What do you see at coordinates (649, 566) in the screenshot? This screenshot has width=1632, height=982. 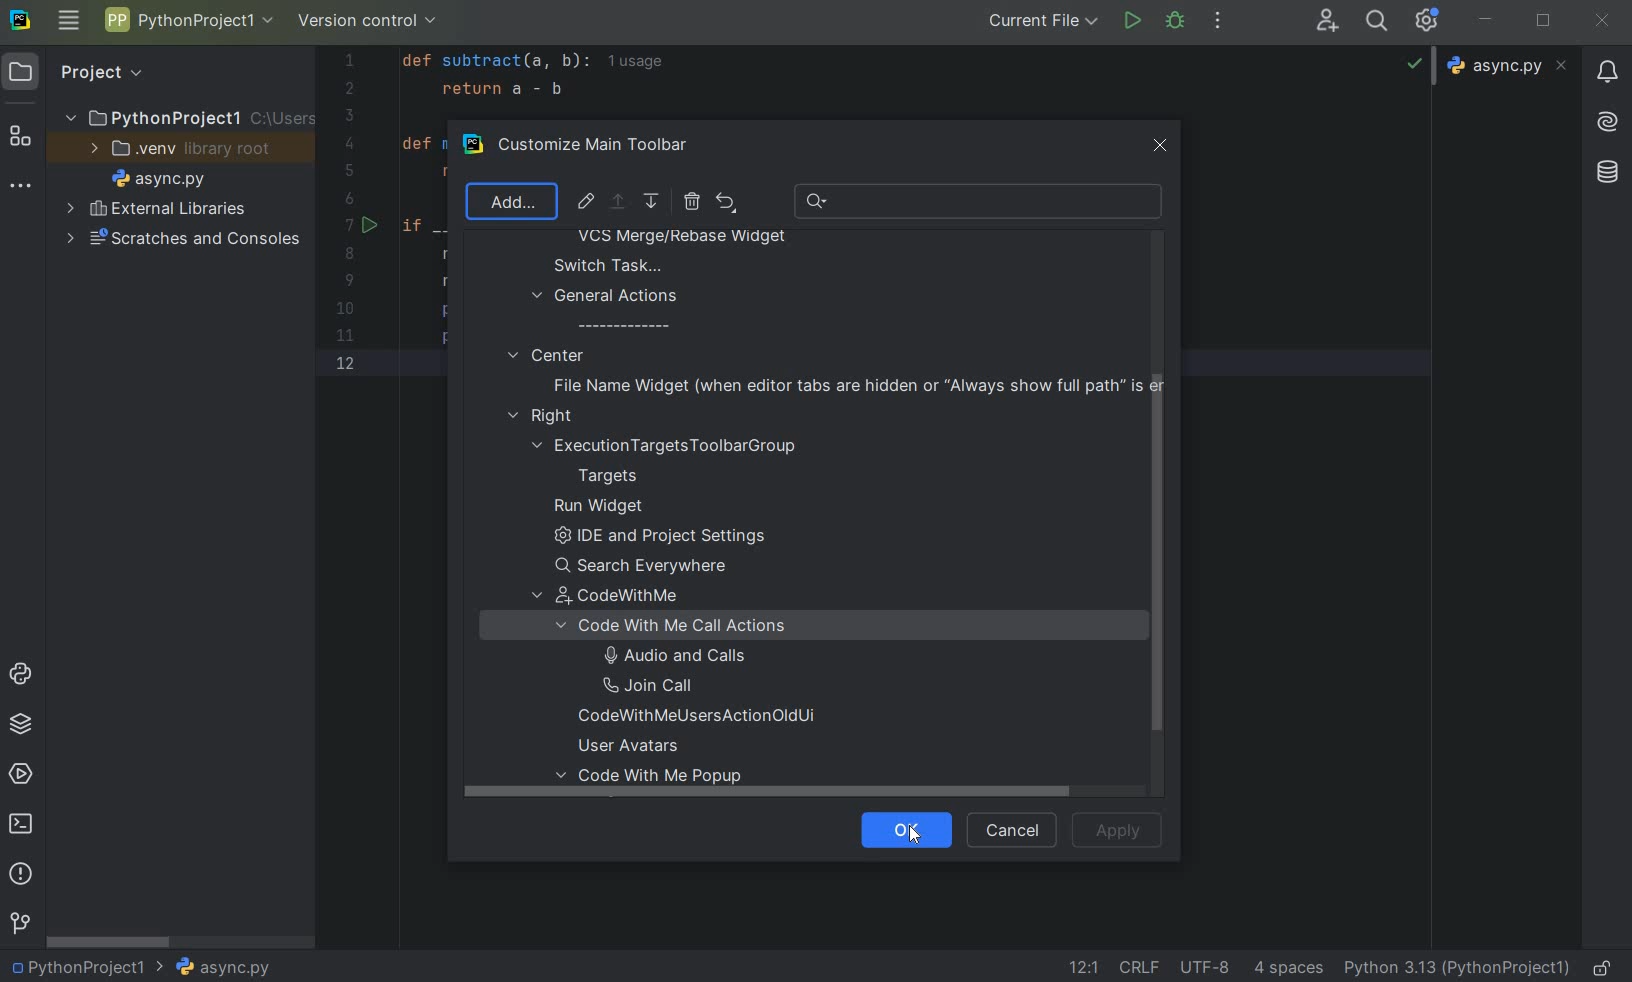 I see `search everywhere` at bounding box center [649, 566].